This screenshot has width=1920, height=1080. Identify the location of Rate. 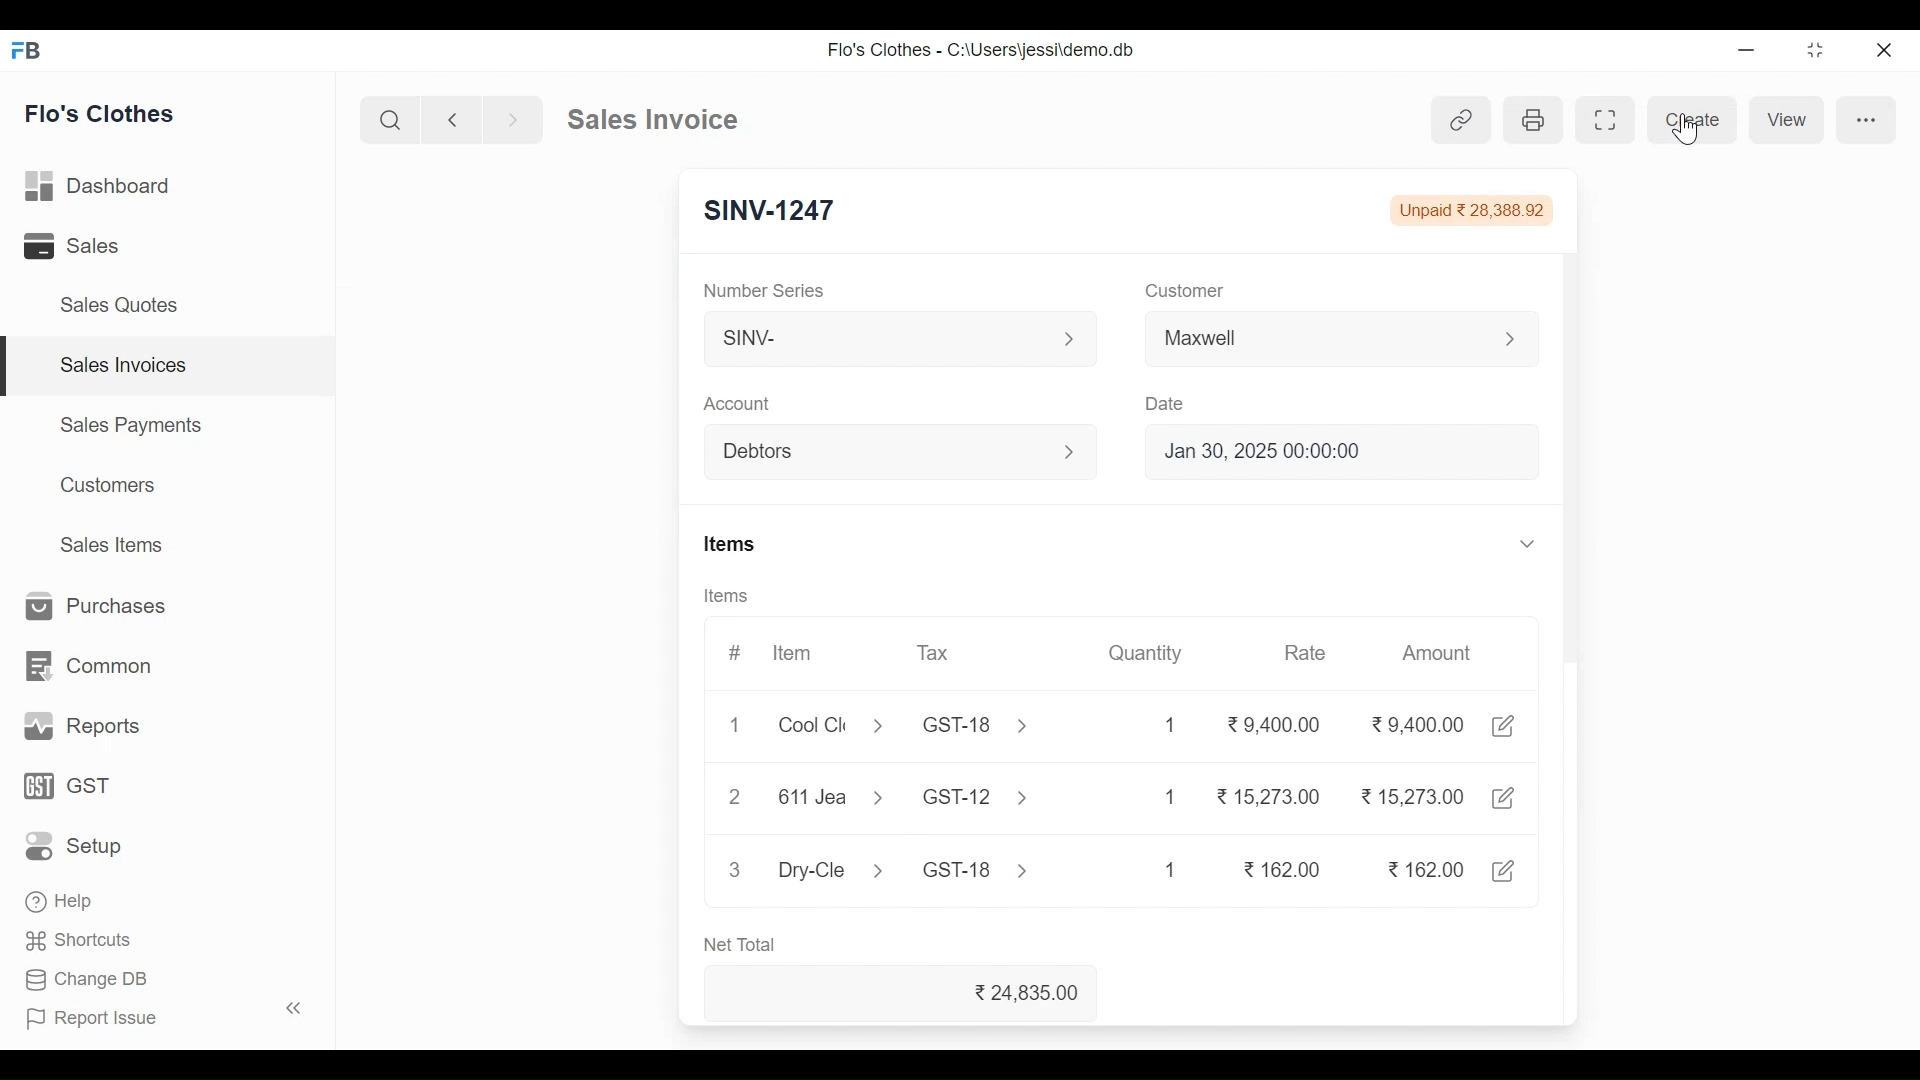
(1308, 652).